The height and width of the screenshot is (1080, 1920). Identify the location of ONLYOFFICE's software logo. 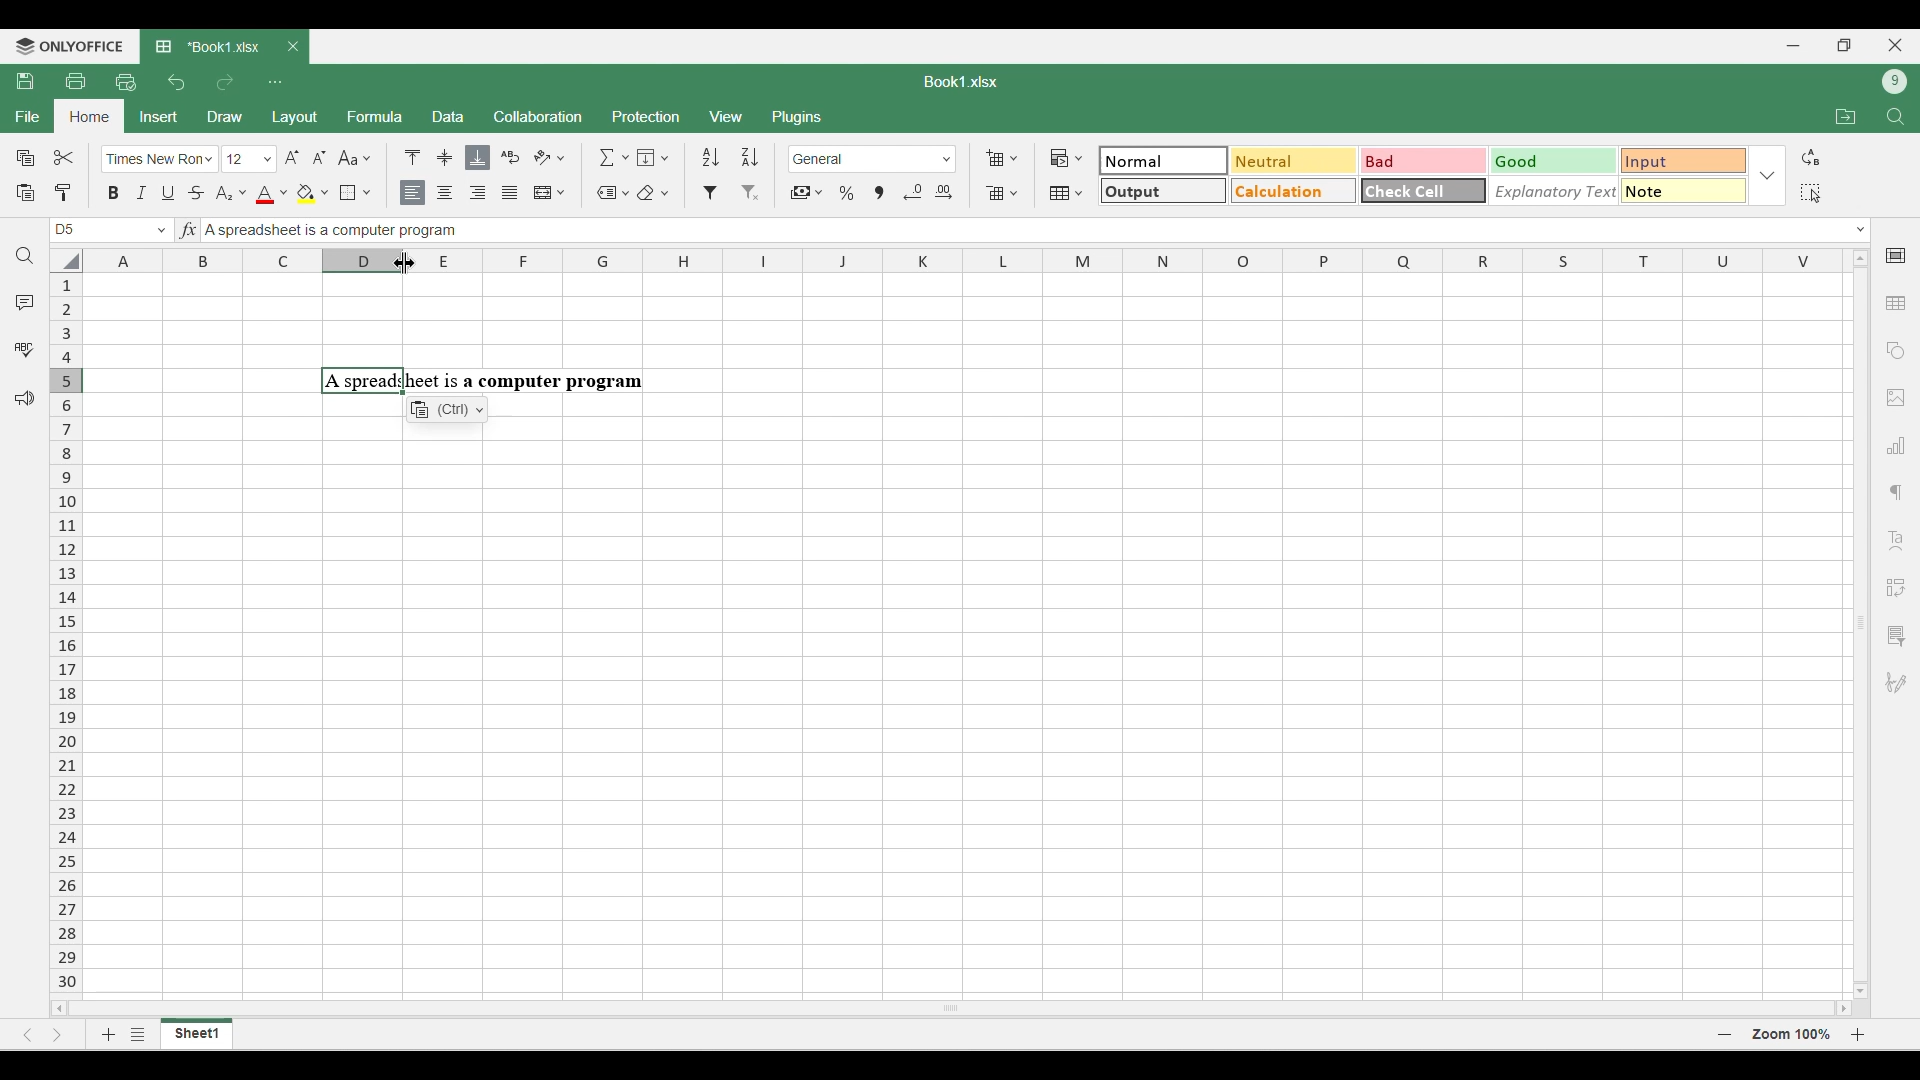
(70, 47).